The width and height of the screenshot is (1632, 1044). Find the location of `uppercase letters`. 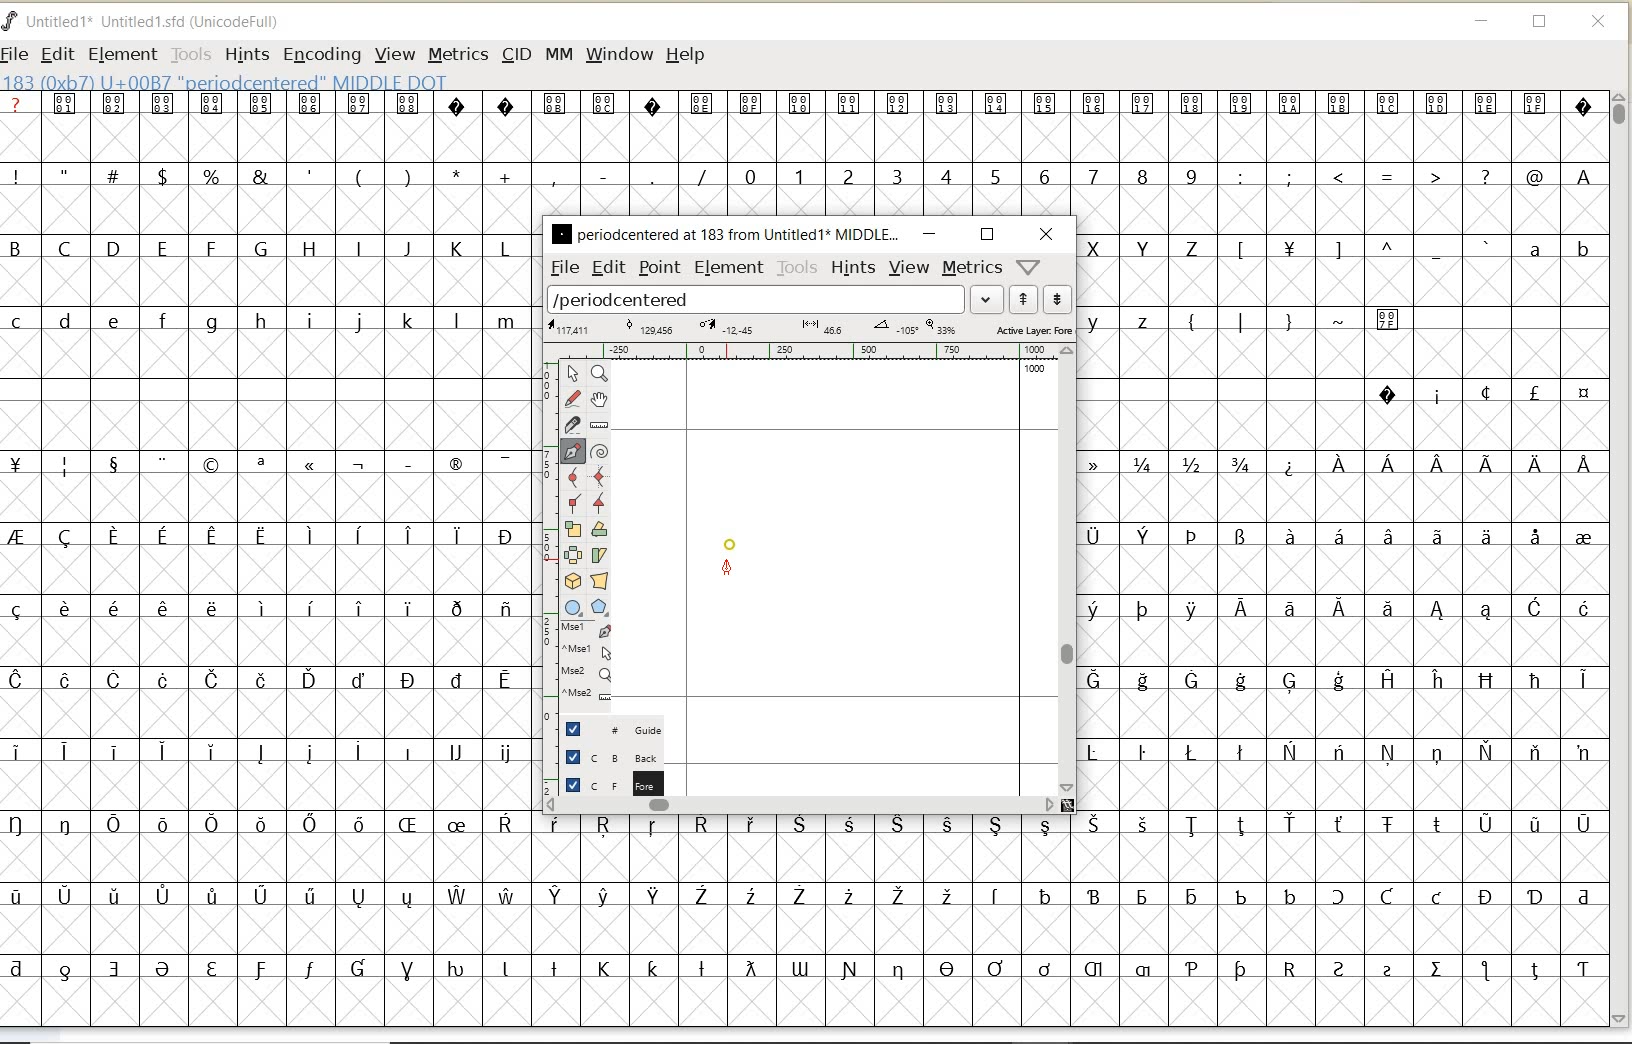

uppercase letters is located at coordinates (1147, 247).